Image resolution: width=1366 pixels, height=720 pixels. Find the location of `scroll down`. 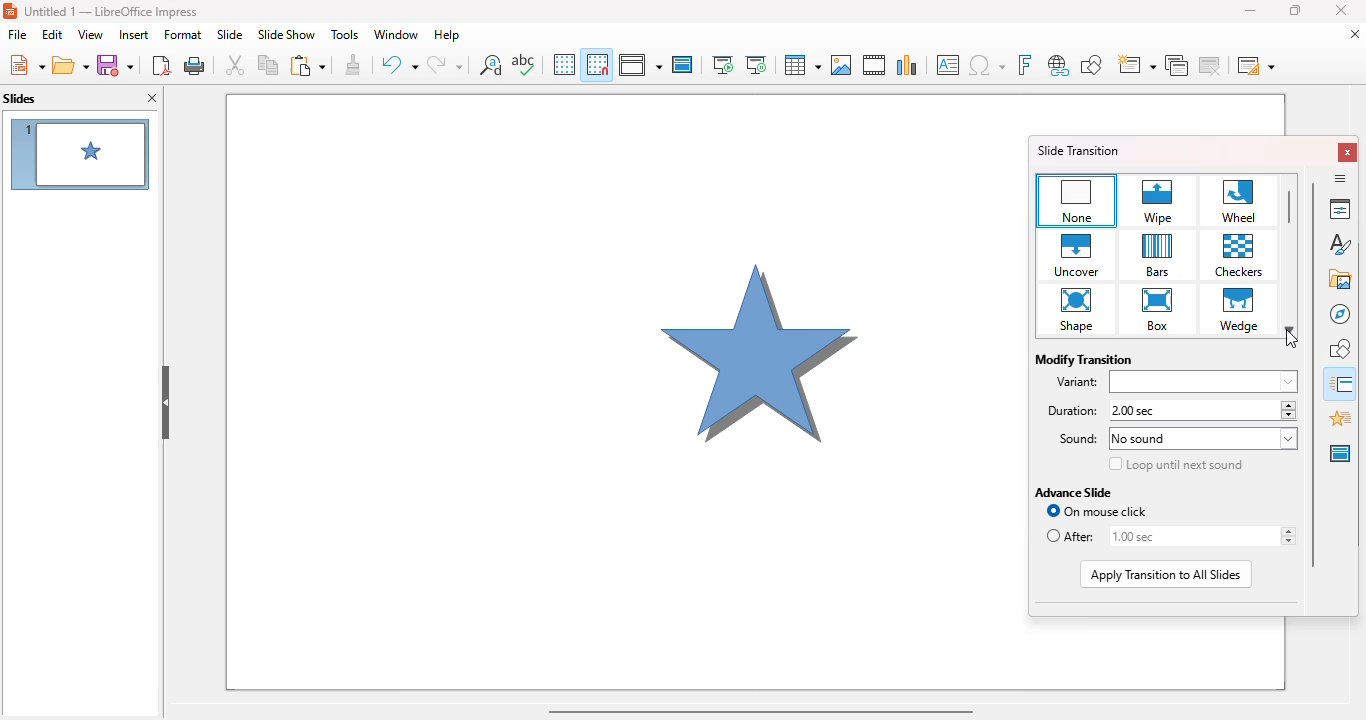

scroll down is located at coordinates (1292, 329).